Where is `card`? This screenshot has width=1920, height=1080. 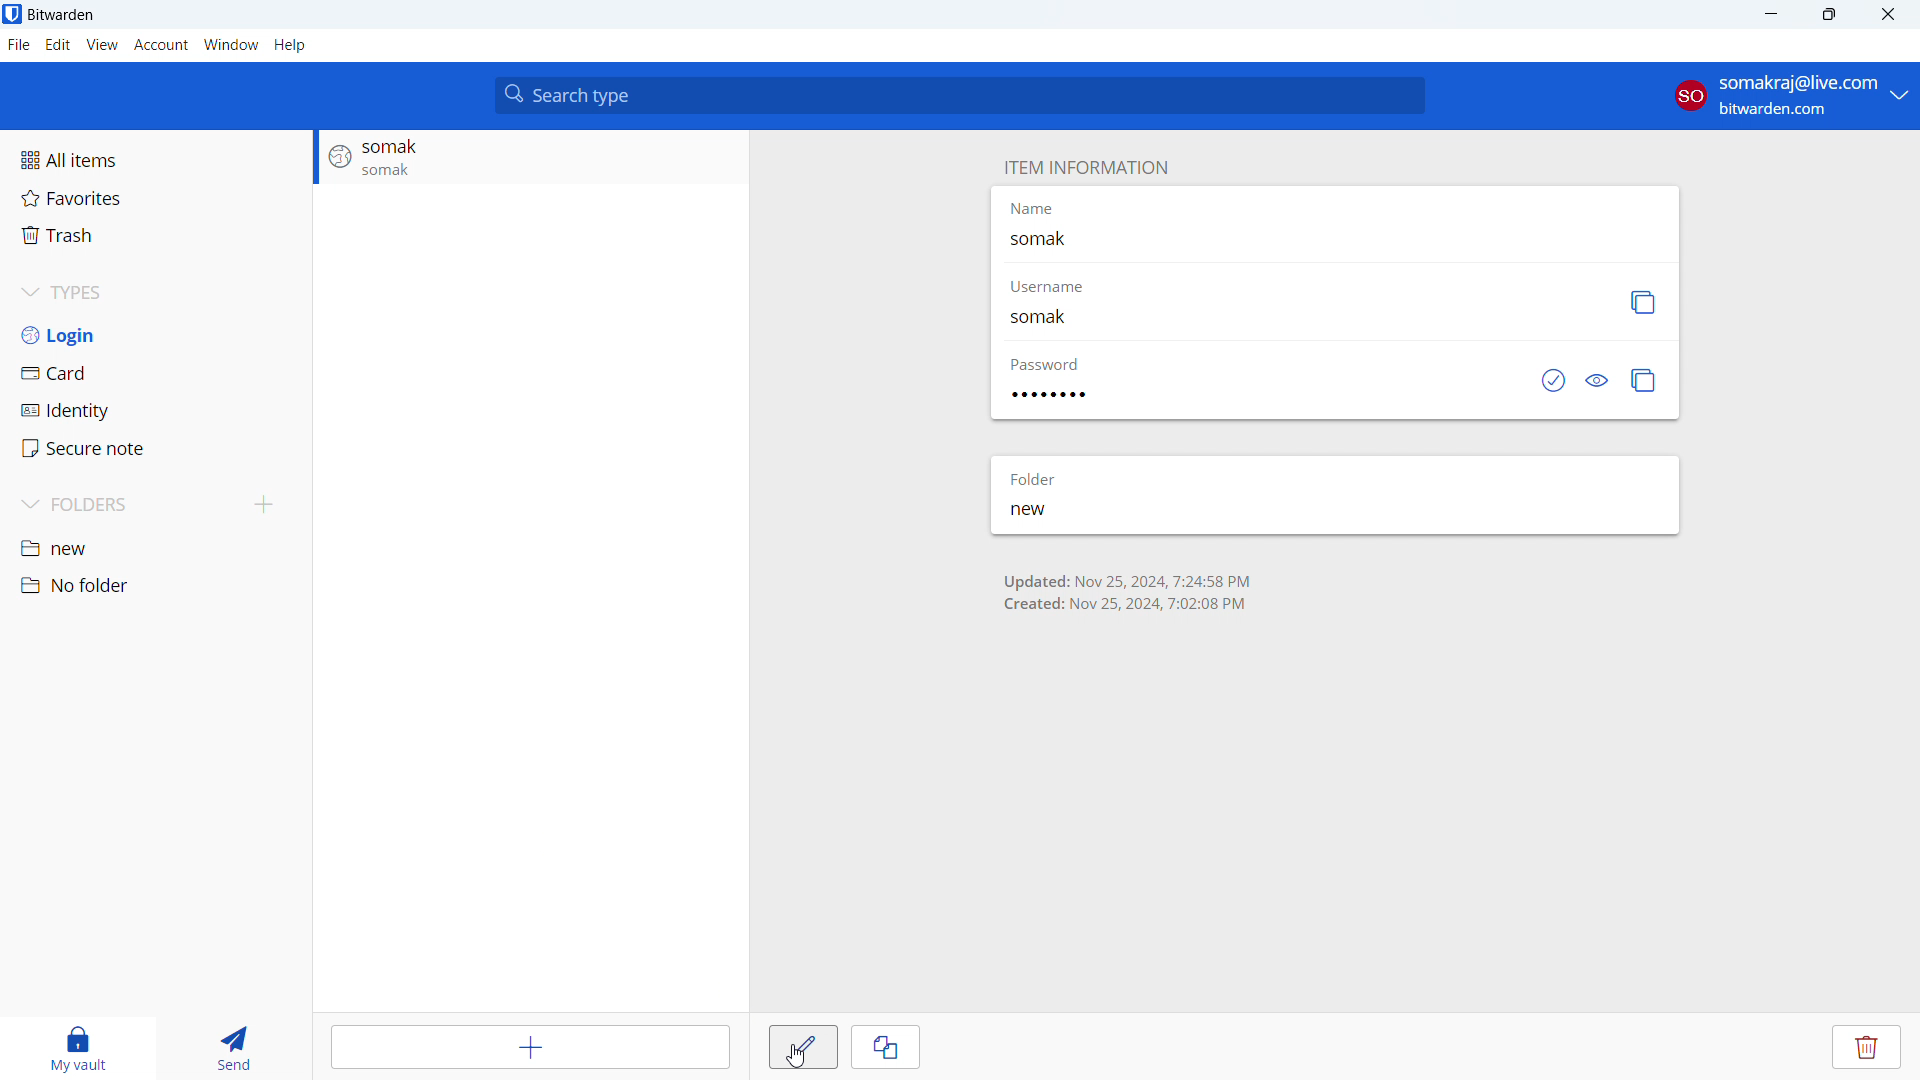 card is located at coordinates (156, 372).